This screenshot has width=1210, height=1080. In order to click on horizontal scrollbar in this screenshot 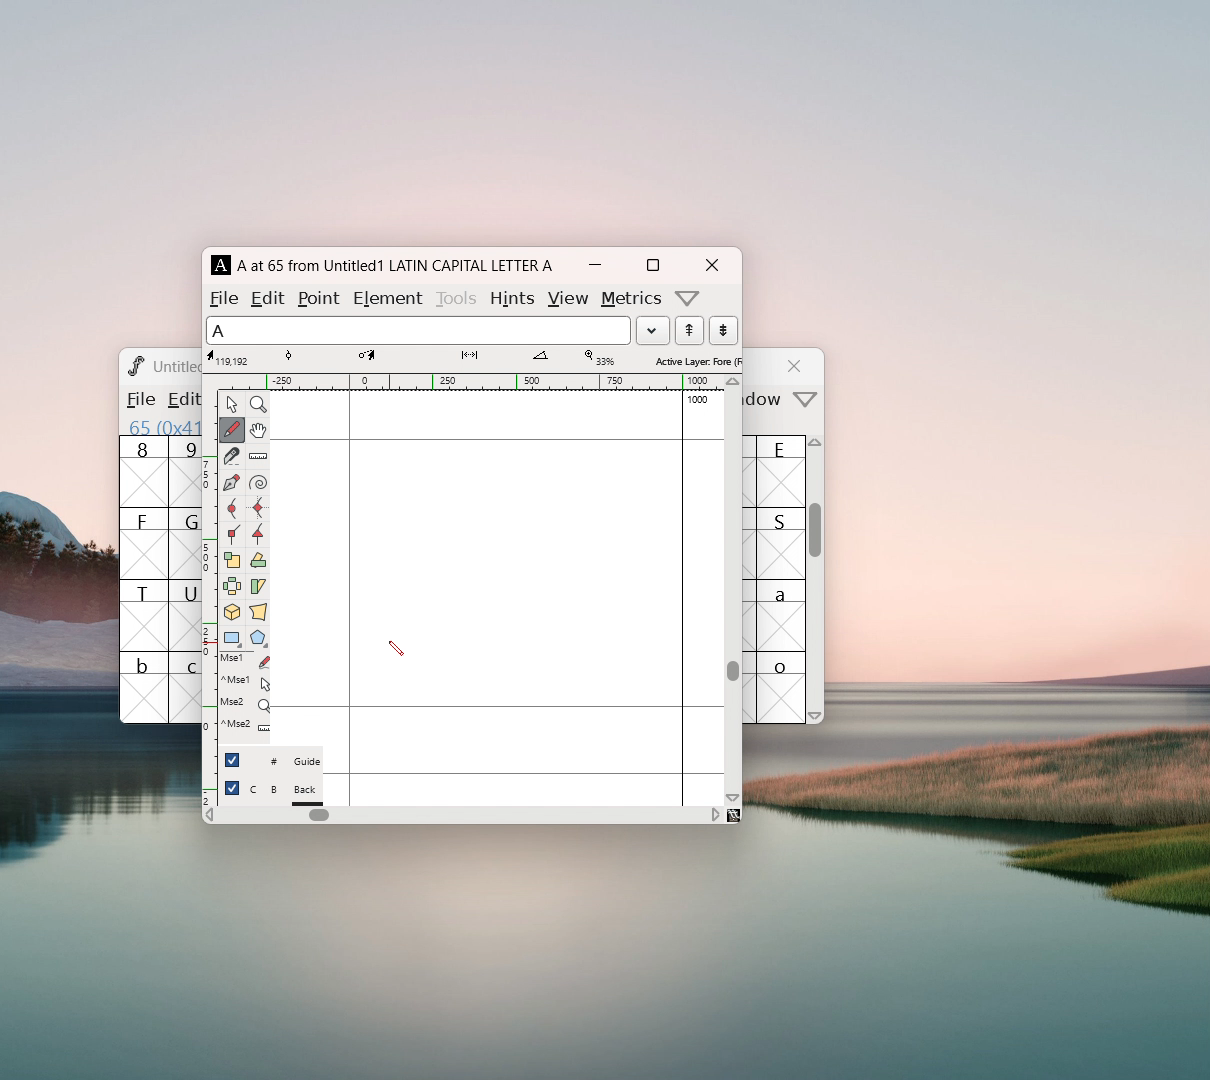, I will do `click(319, 815)`.